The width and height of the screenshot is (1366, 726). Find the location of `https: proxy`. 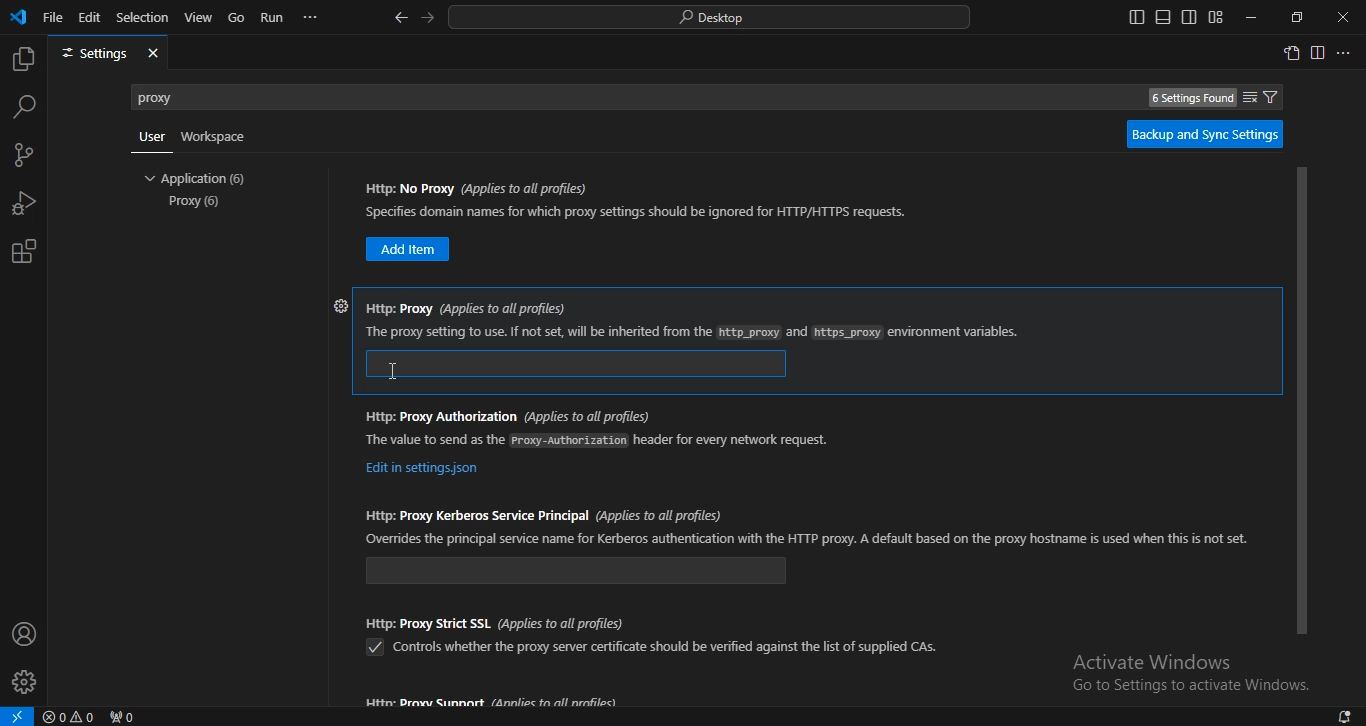

https: proxy is located at coordinates (581, 365).